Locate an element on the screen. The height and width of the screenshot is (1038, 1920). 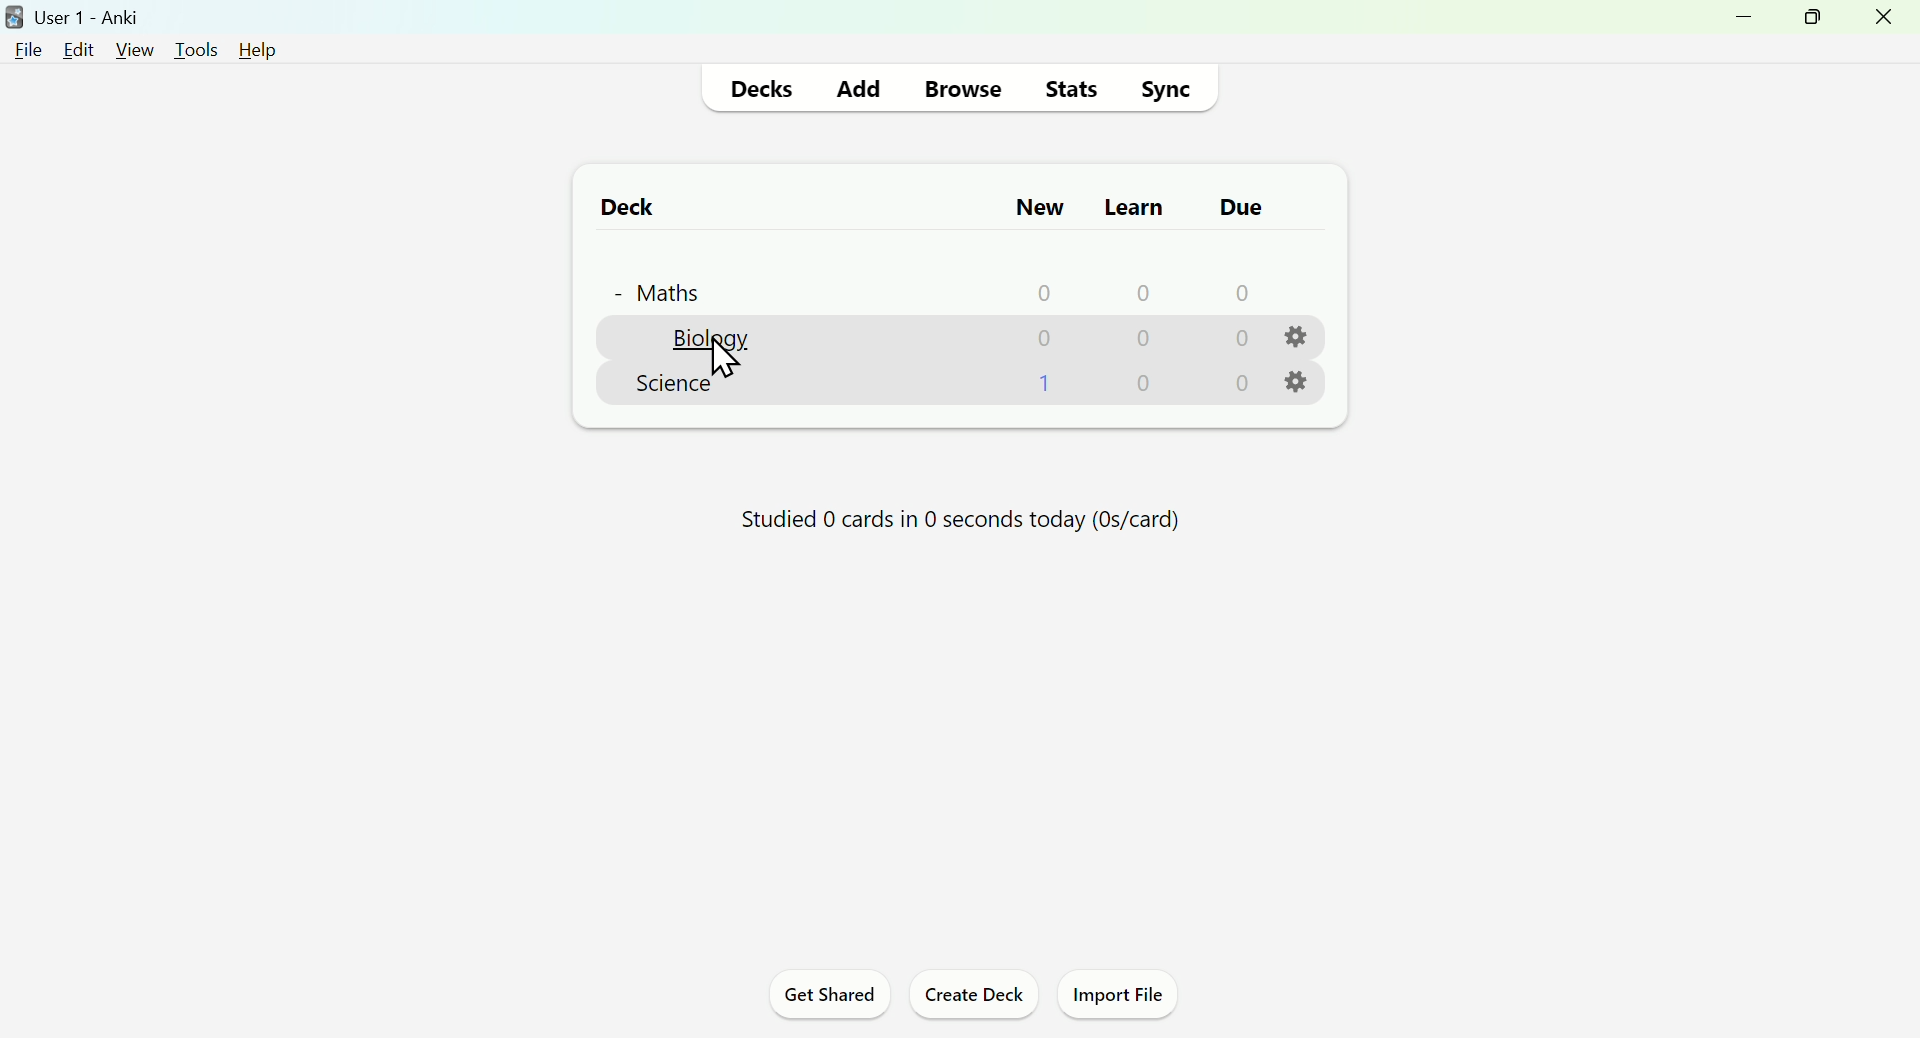
View is located at coordinates (133, 48).